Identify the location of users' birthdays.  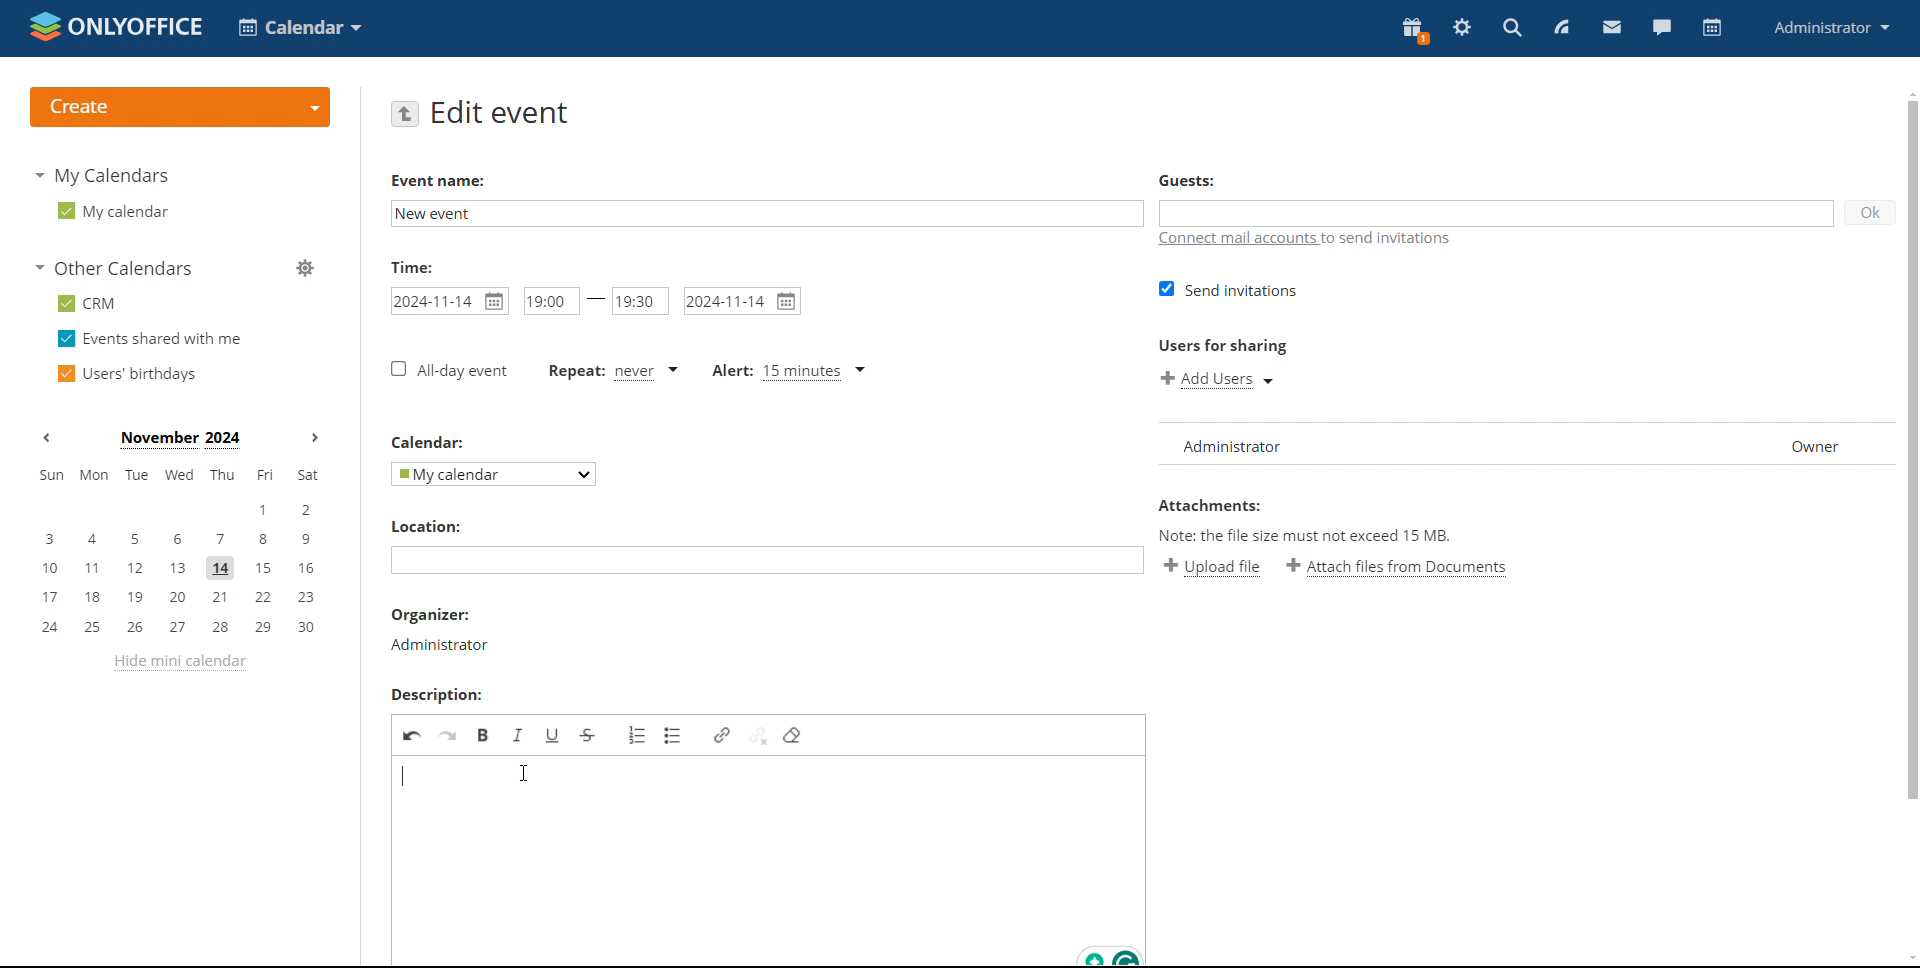
(124, 374).